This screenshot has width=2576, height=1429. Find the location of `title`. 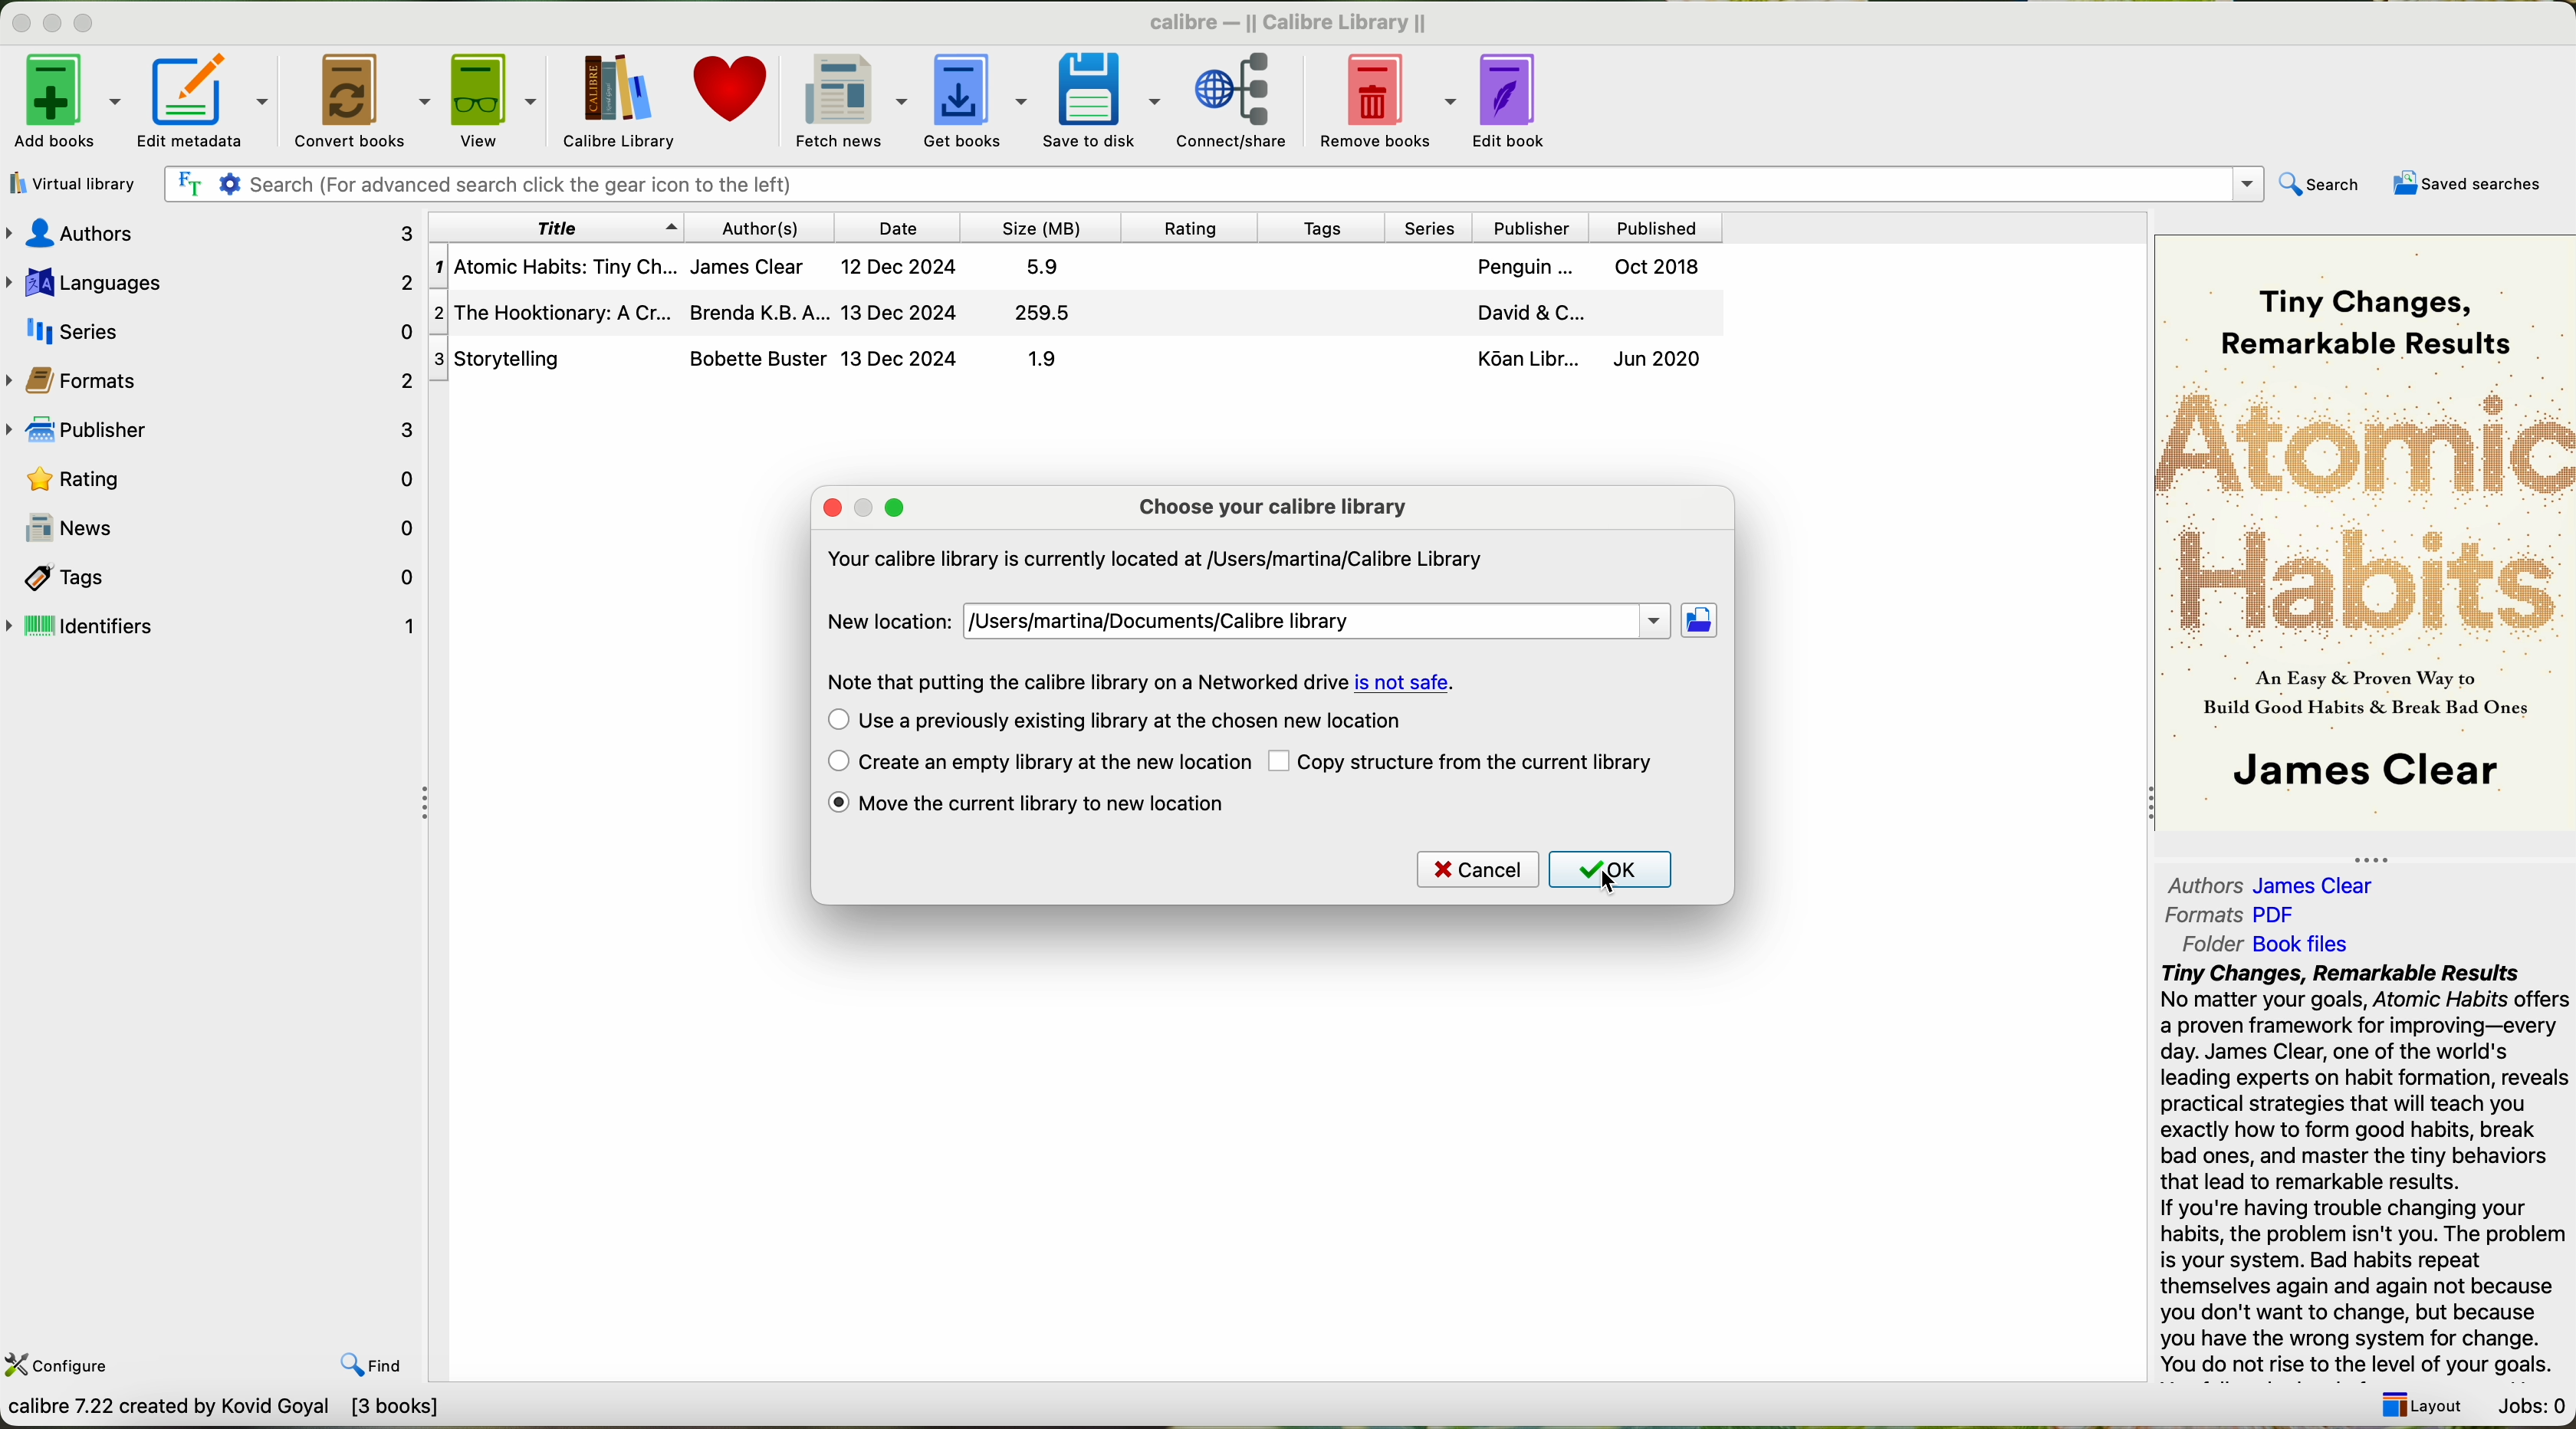

title is located at coordinates (554, 228).